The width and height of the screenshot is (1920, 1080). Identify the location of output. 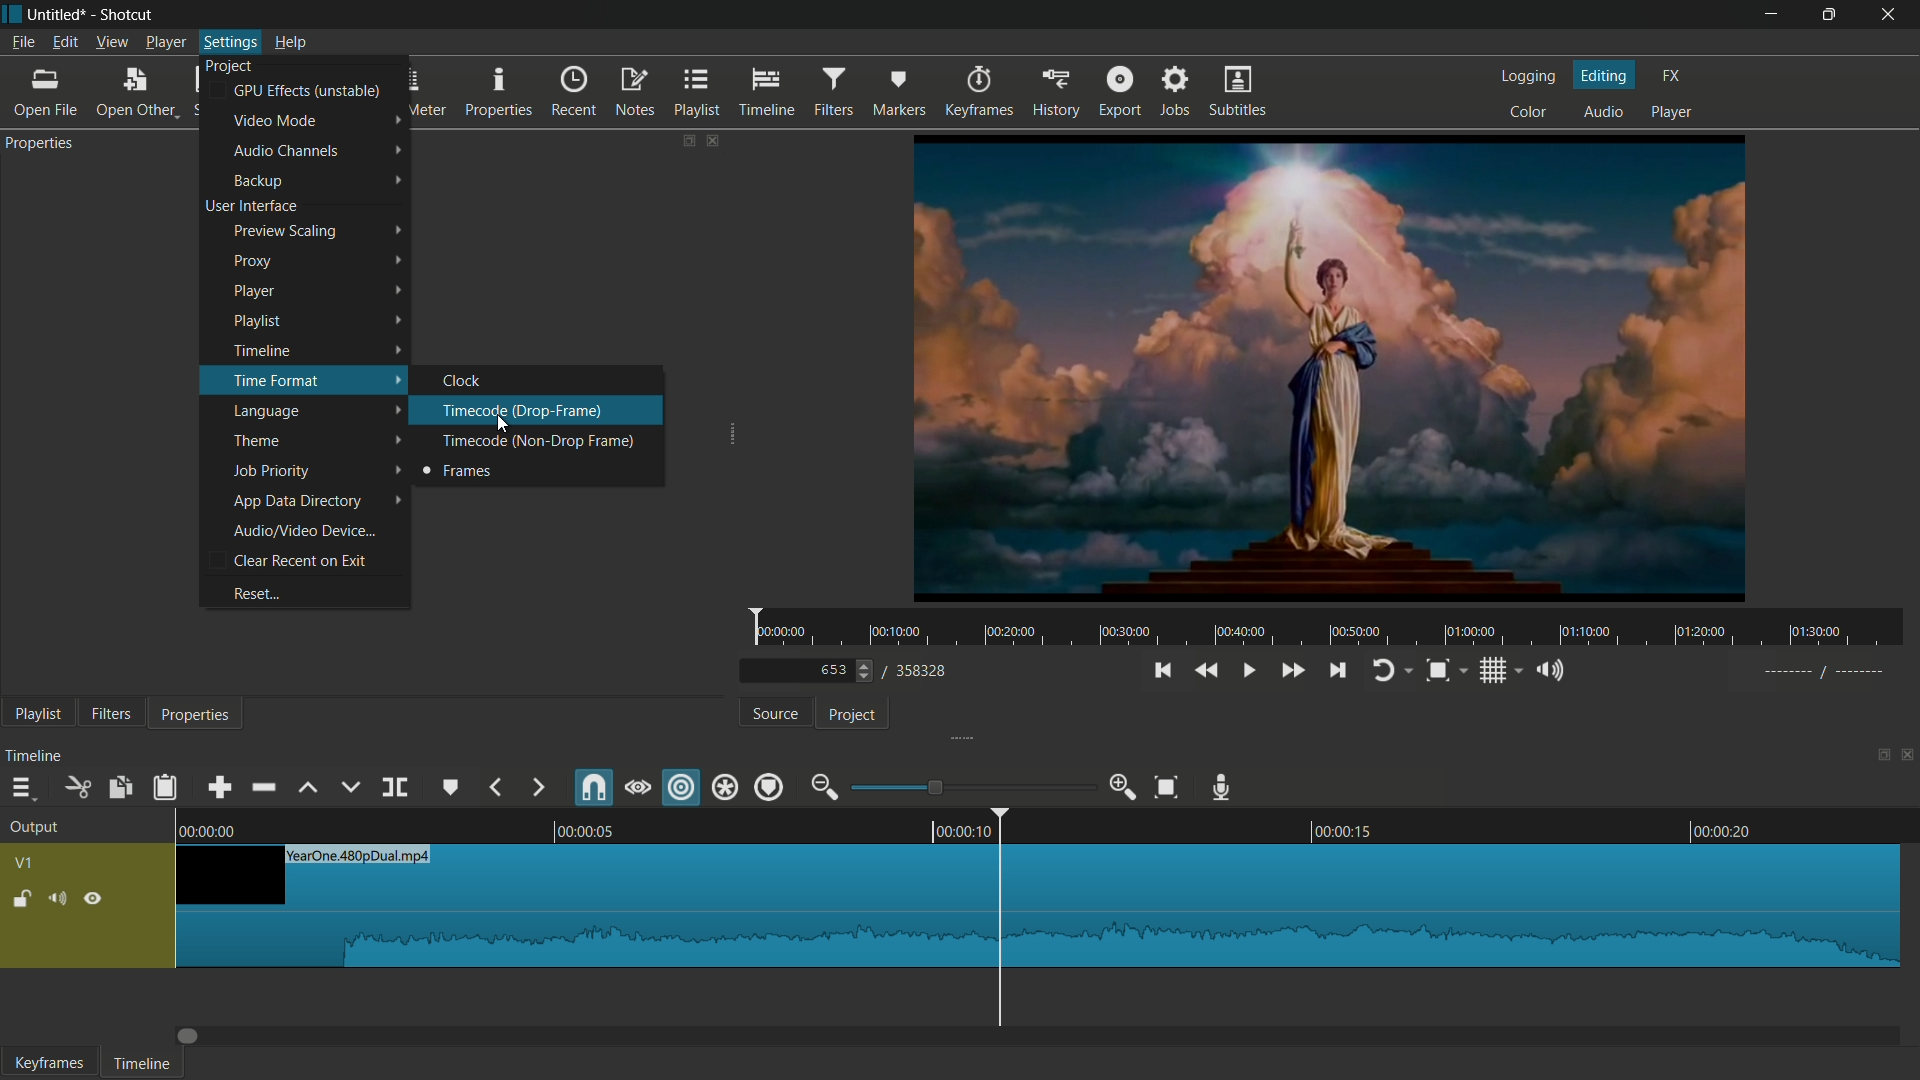
(36, 828).